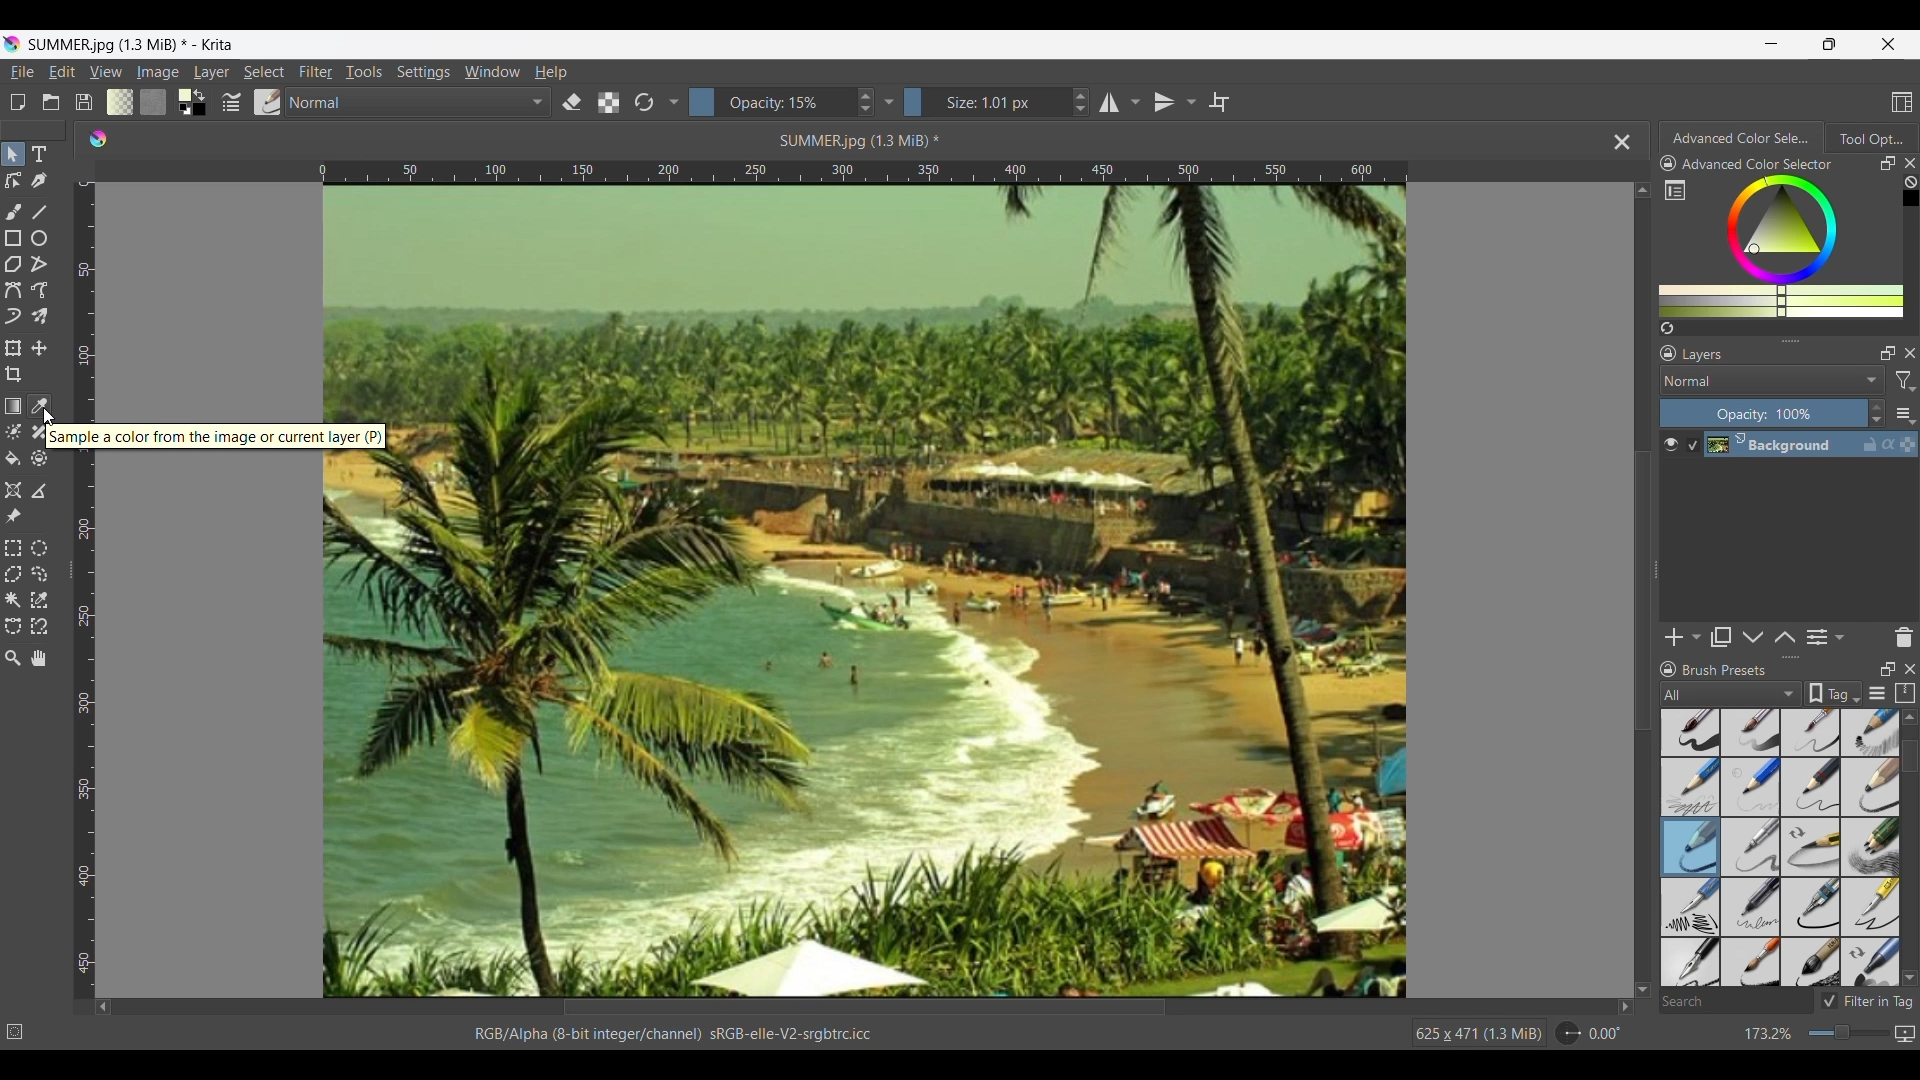 The image size is (1920, 1080). What do you see at coordinates (1911, 353) in the screenshot?
I see `Close panel` at bounding box center [1911, 353].